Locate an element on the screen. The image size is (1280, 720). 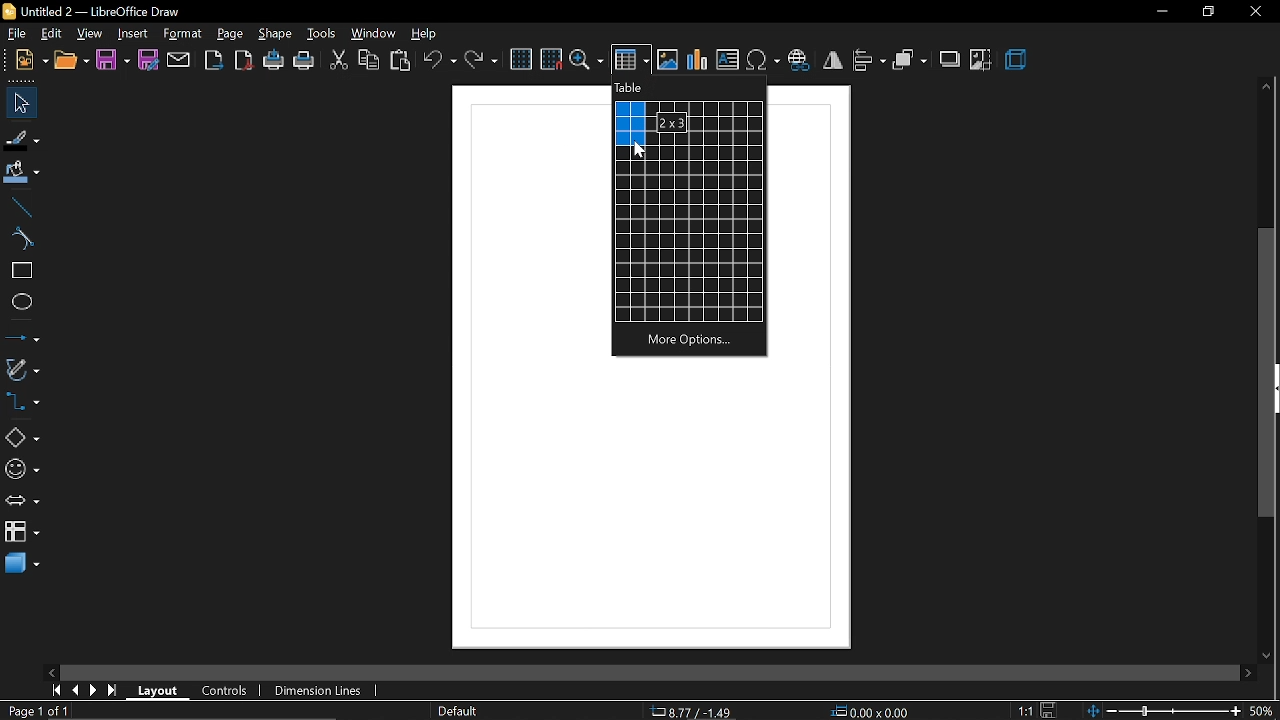
snap to grid is located at coordinates (552, 59).